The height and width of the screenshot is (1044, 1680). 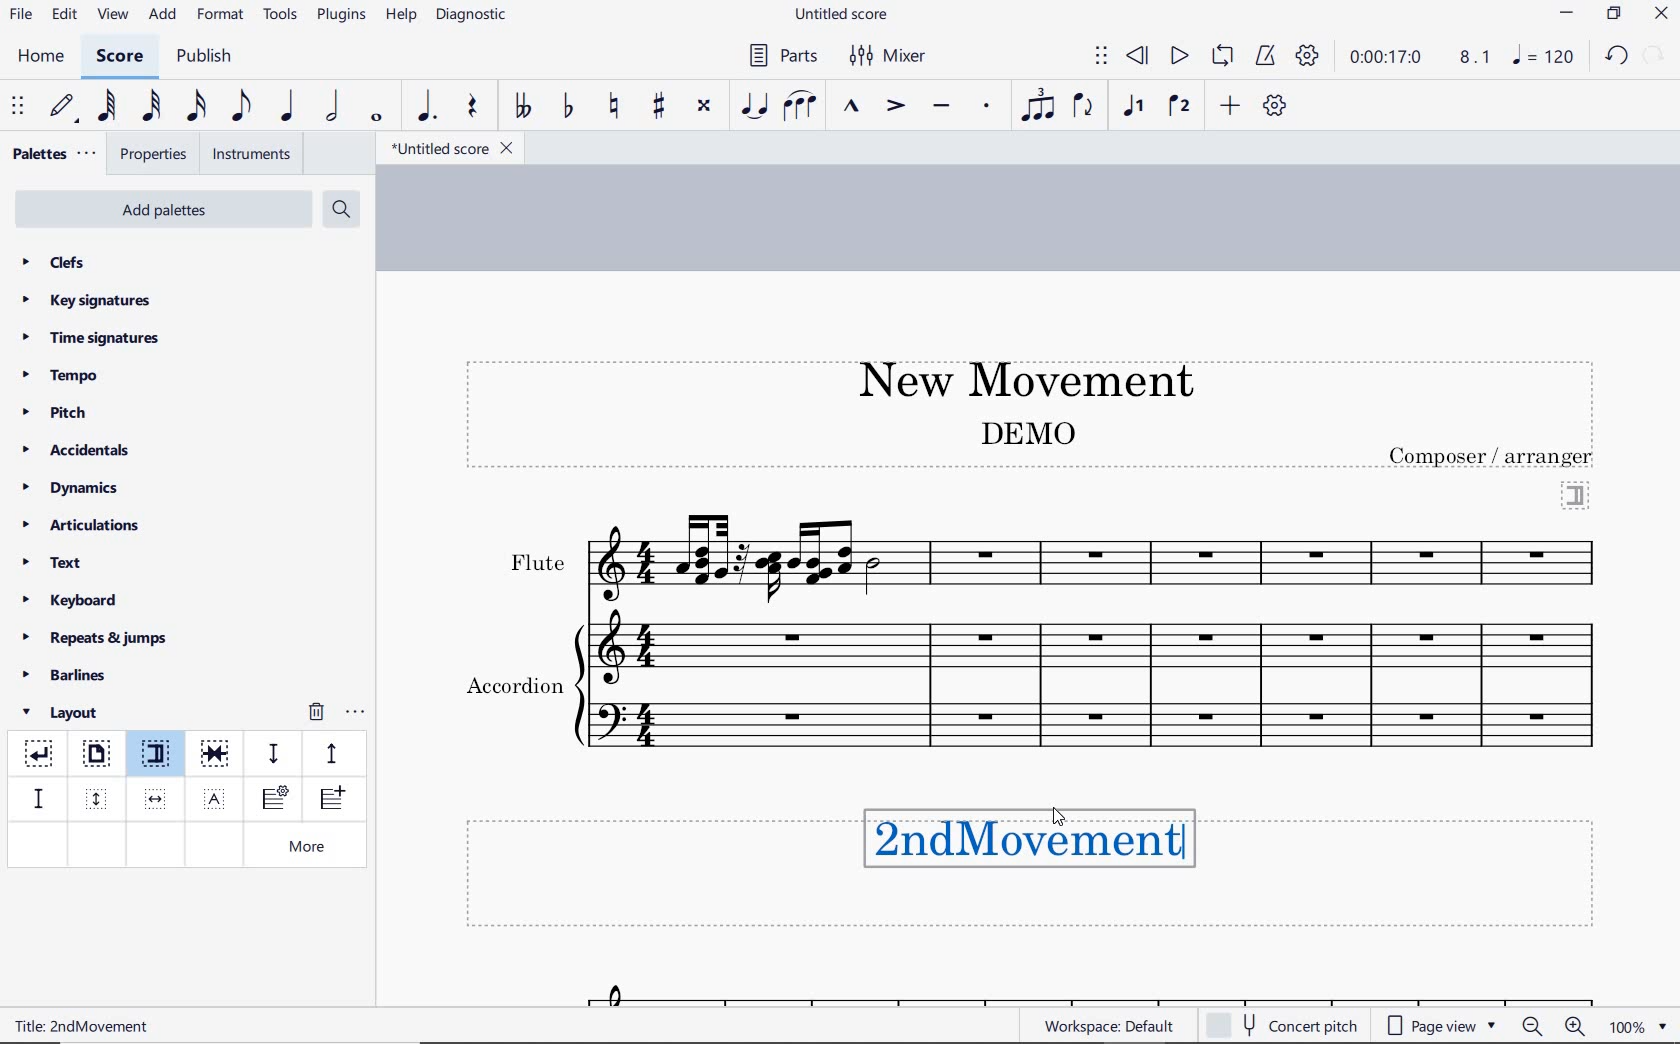 What do you see at coordinates (36, 798) in the screenshot?
I see `staff spacer fixed down` at bounding box center [36, 798].